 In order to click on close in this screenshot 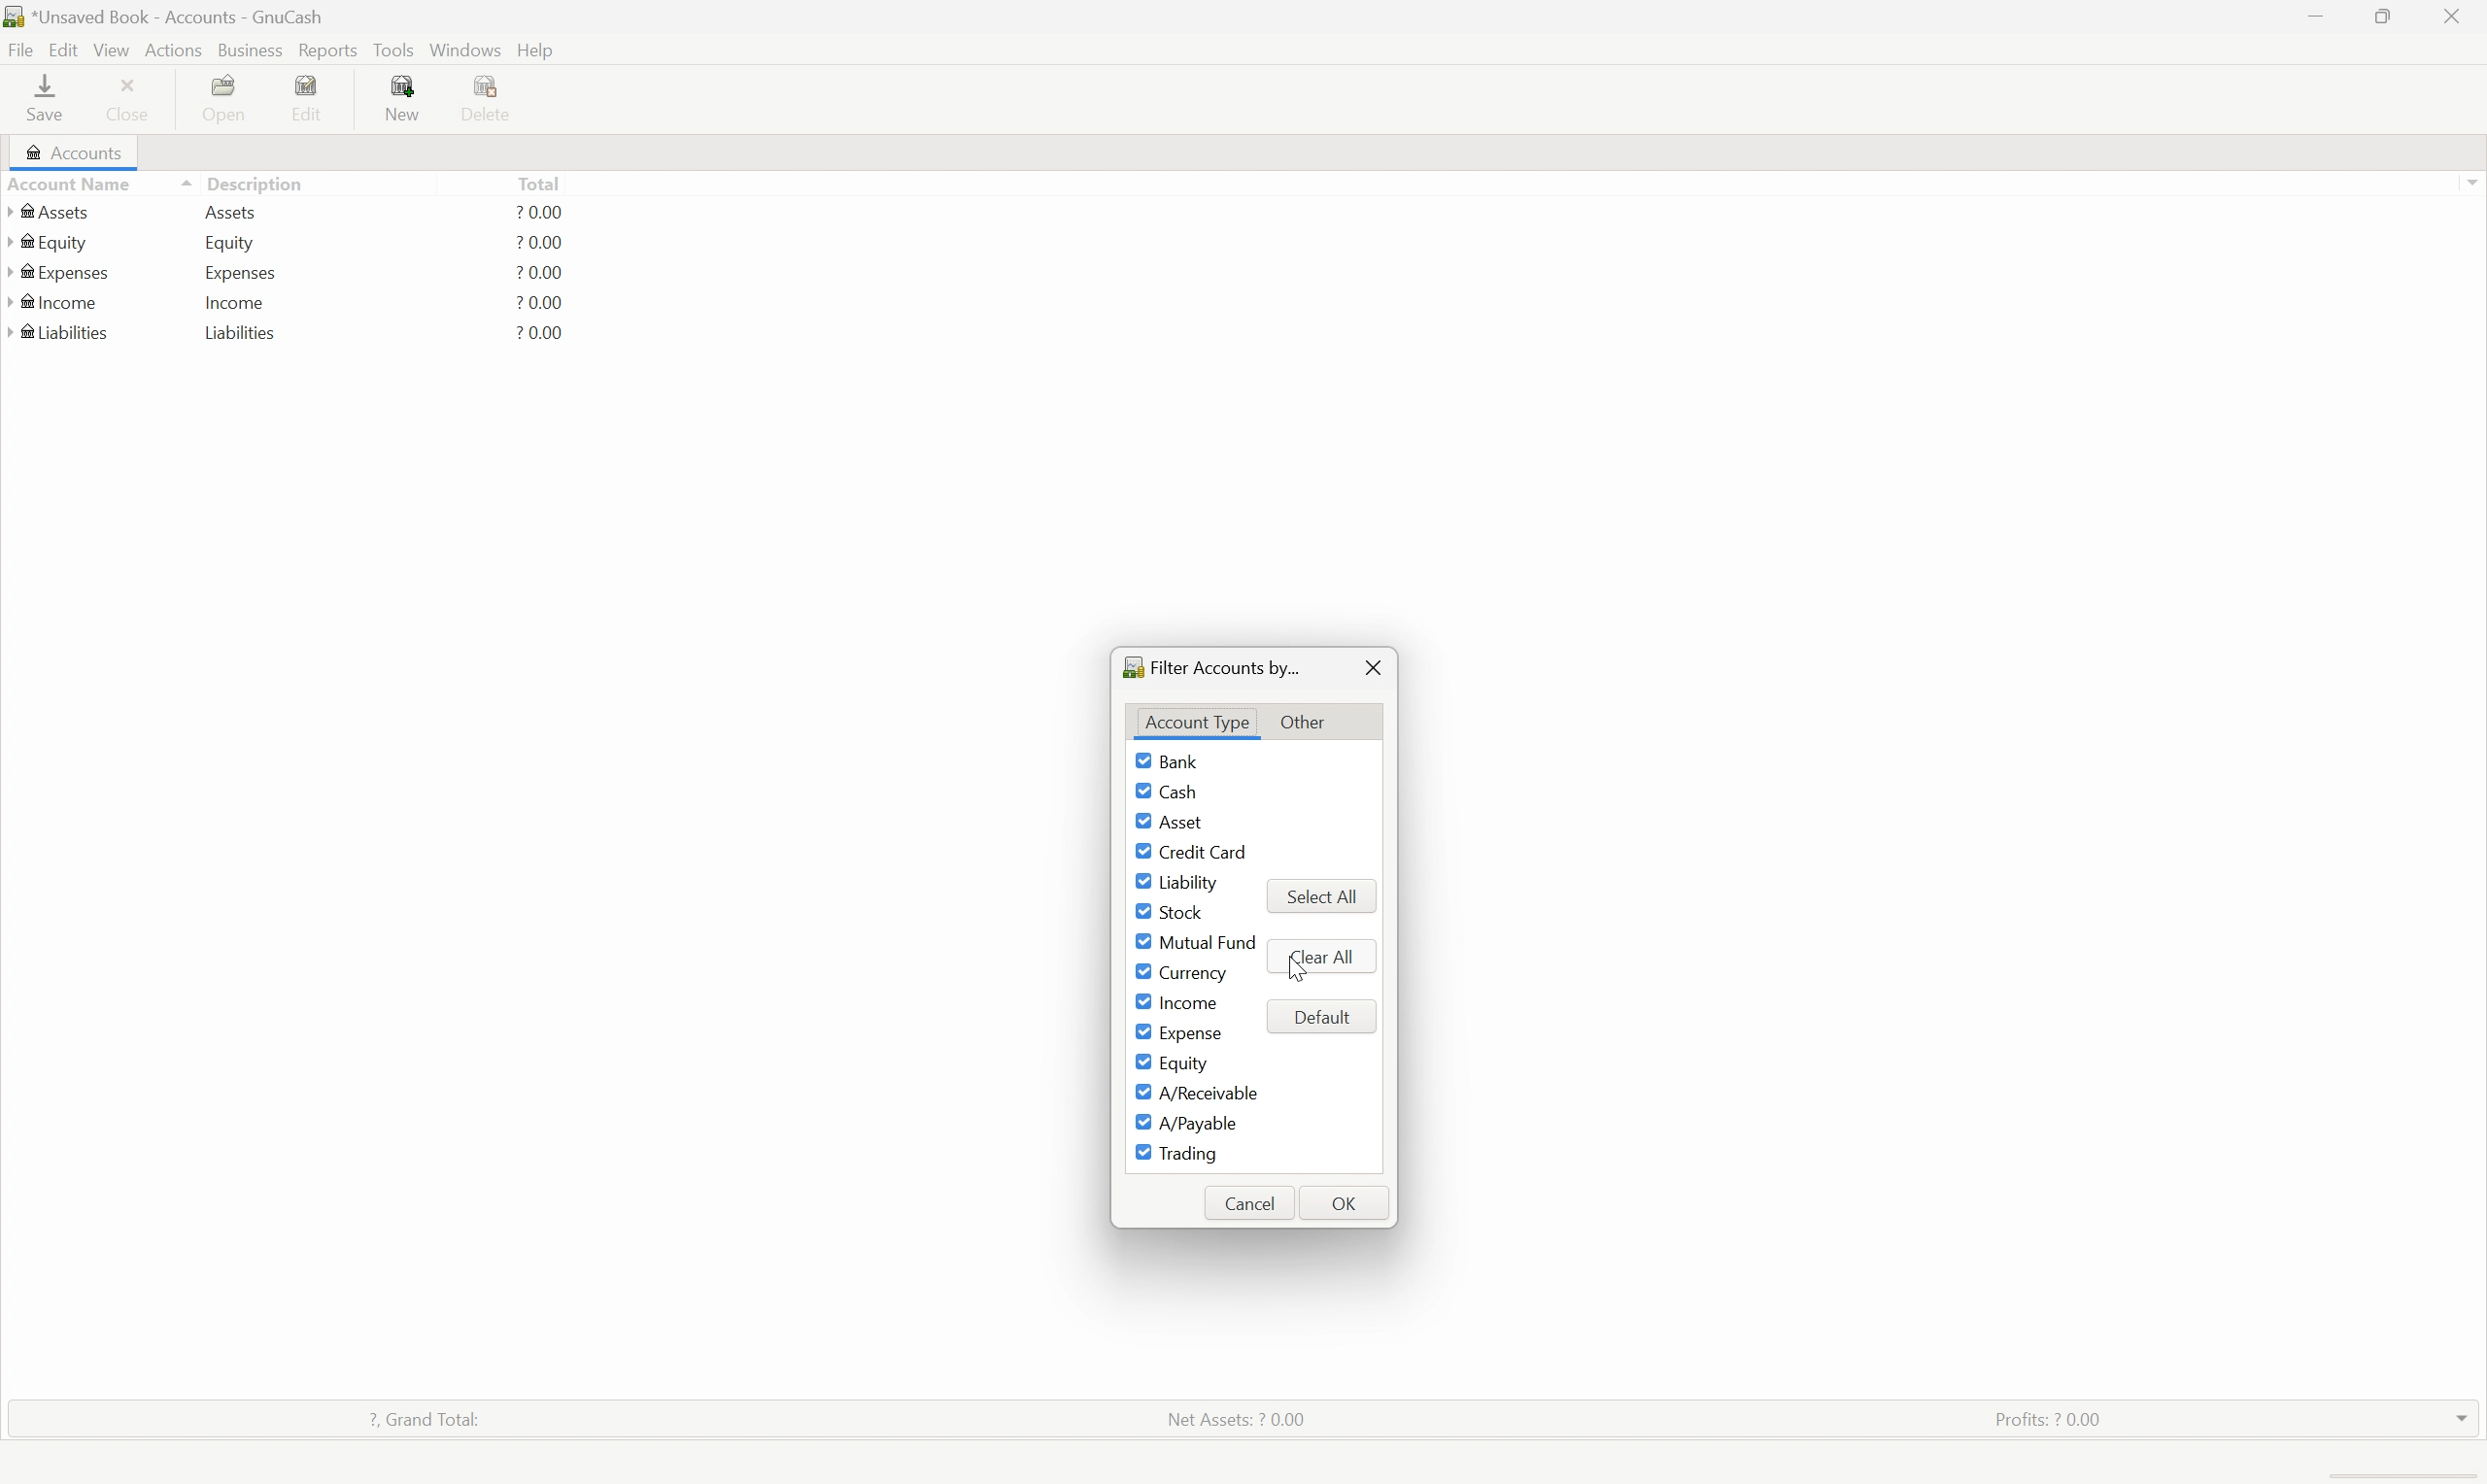, I will do `click(2453, 16)`.